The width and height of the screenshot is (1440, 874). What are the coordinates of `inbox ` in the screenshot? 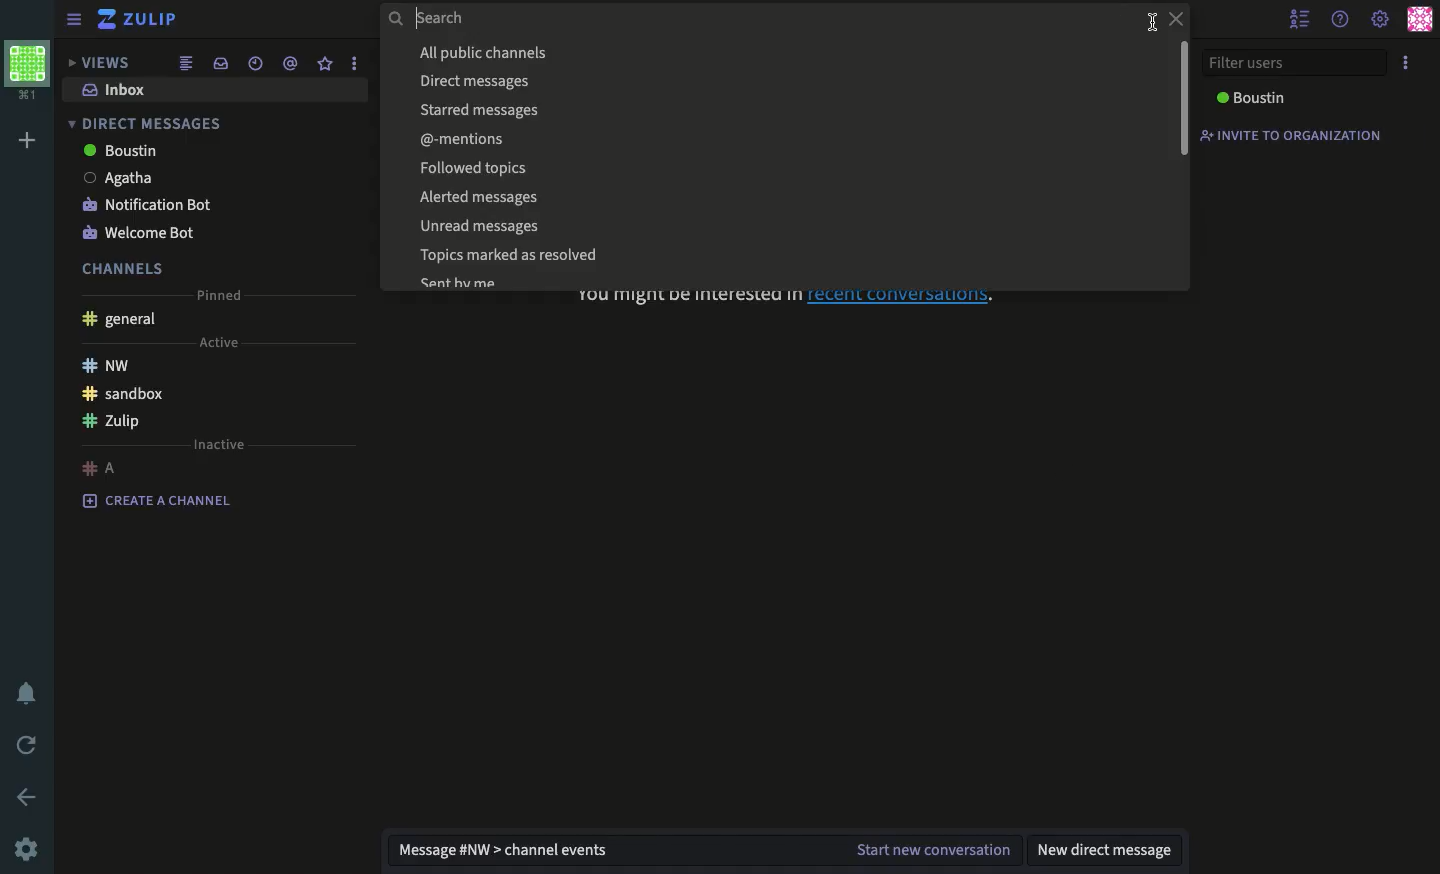 It's located at (116, 91).